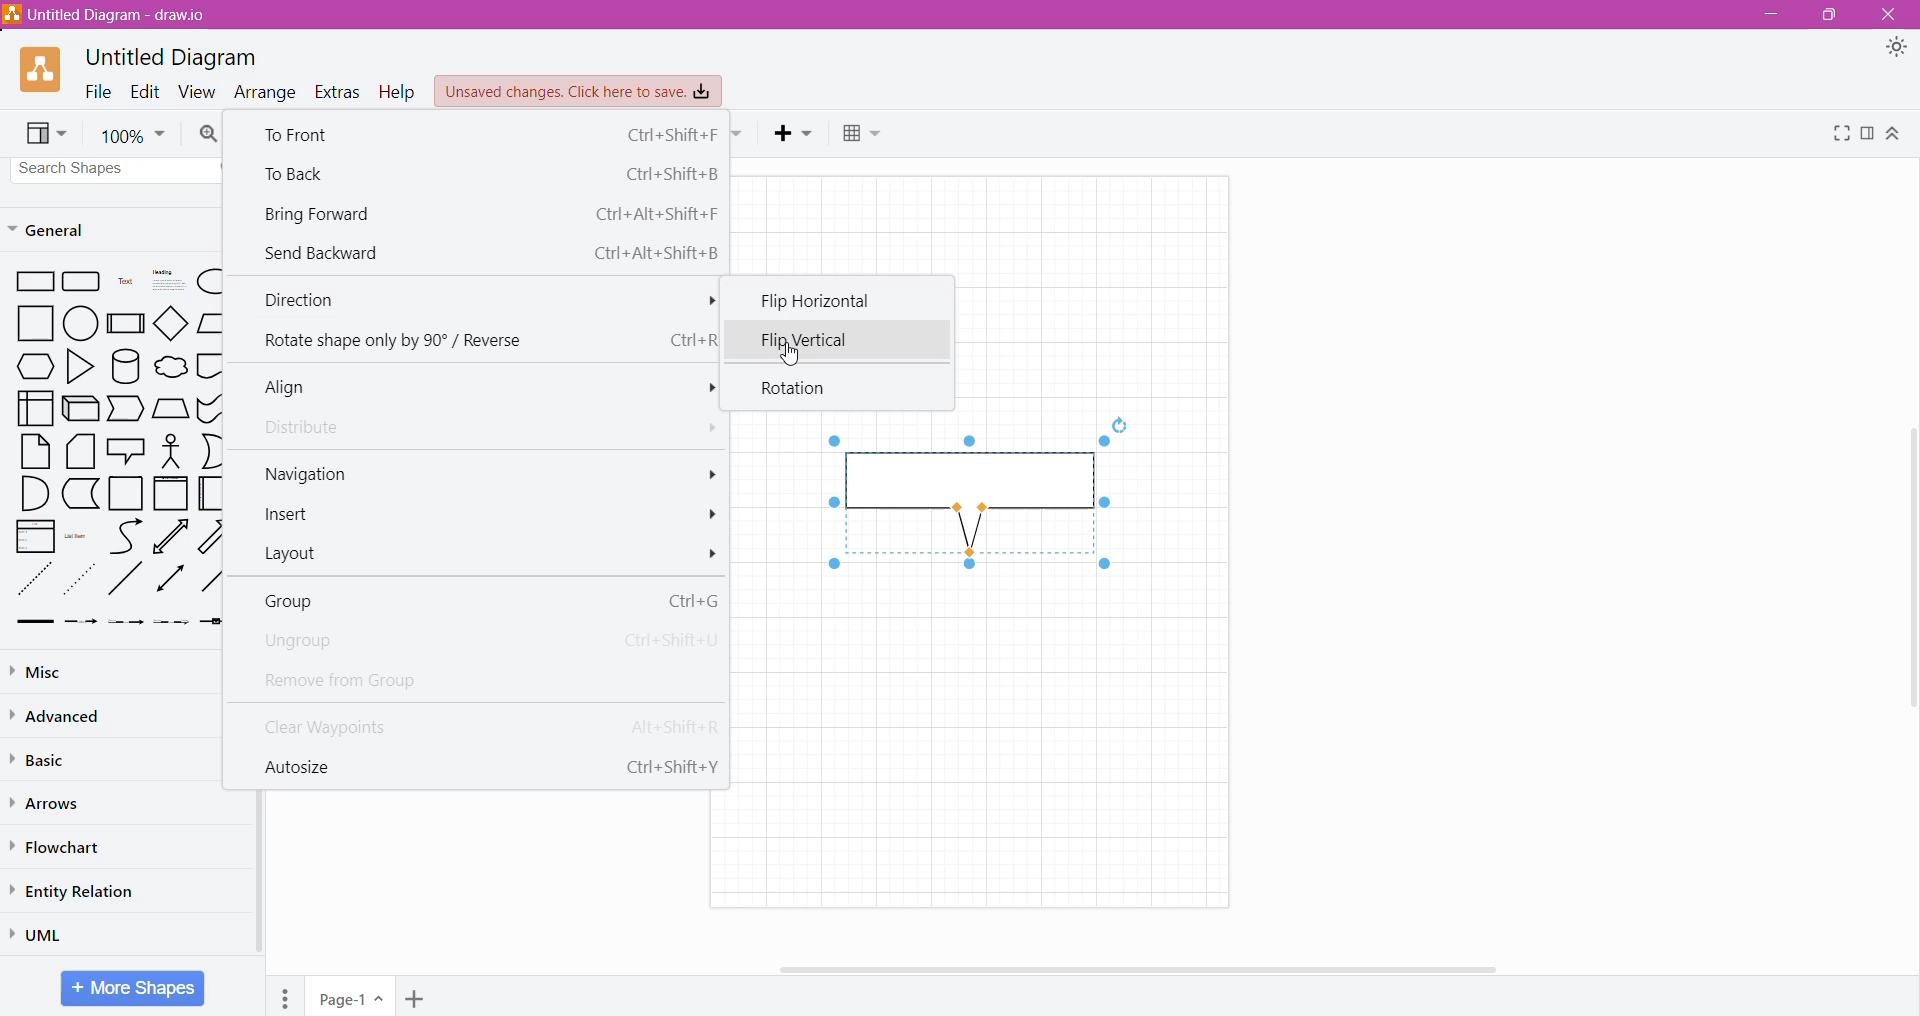 This screenshot has width=1920, height=1016. Describe the element at coordinates (35, 536) in the screenshot. I see `List Box` at that location.